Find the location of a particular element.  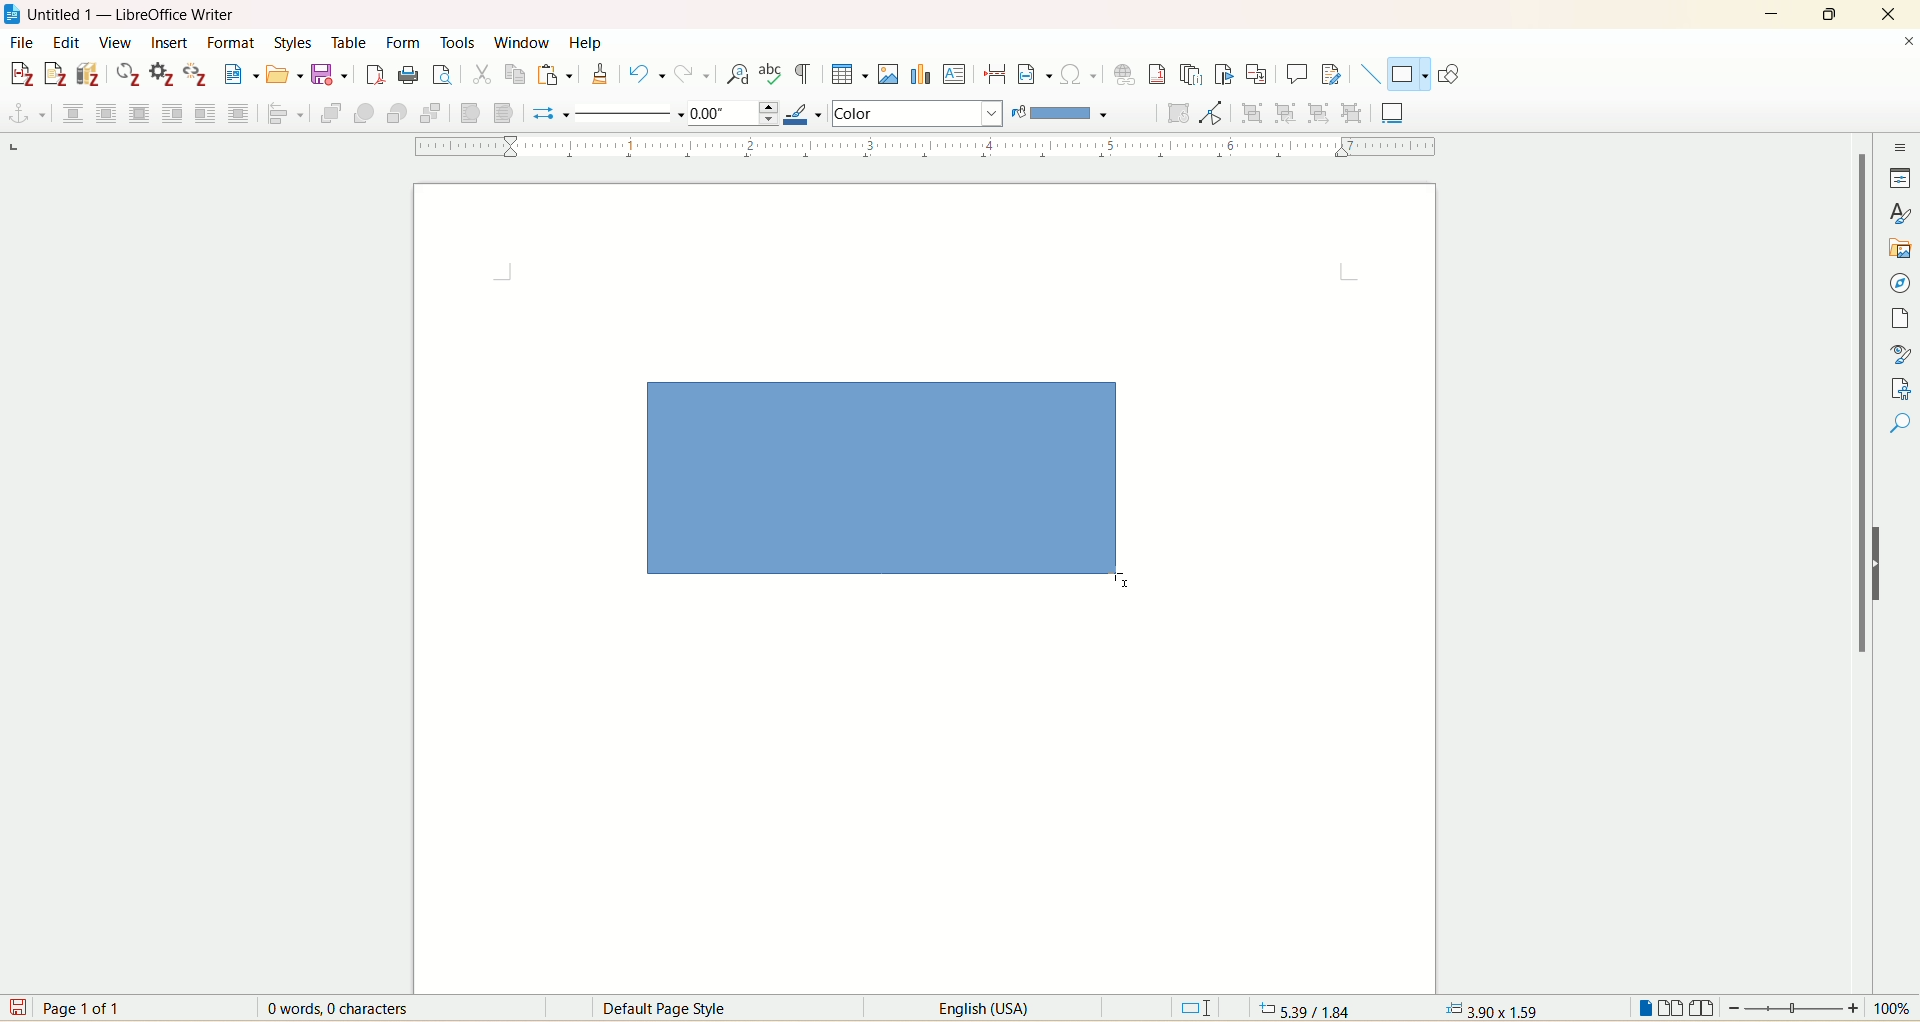

properties is located at coordinates (1900, 178).